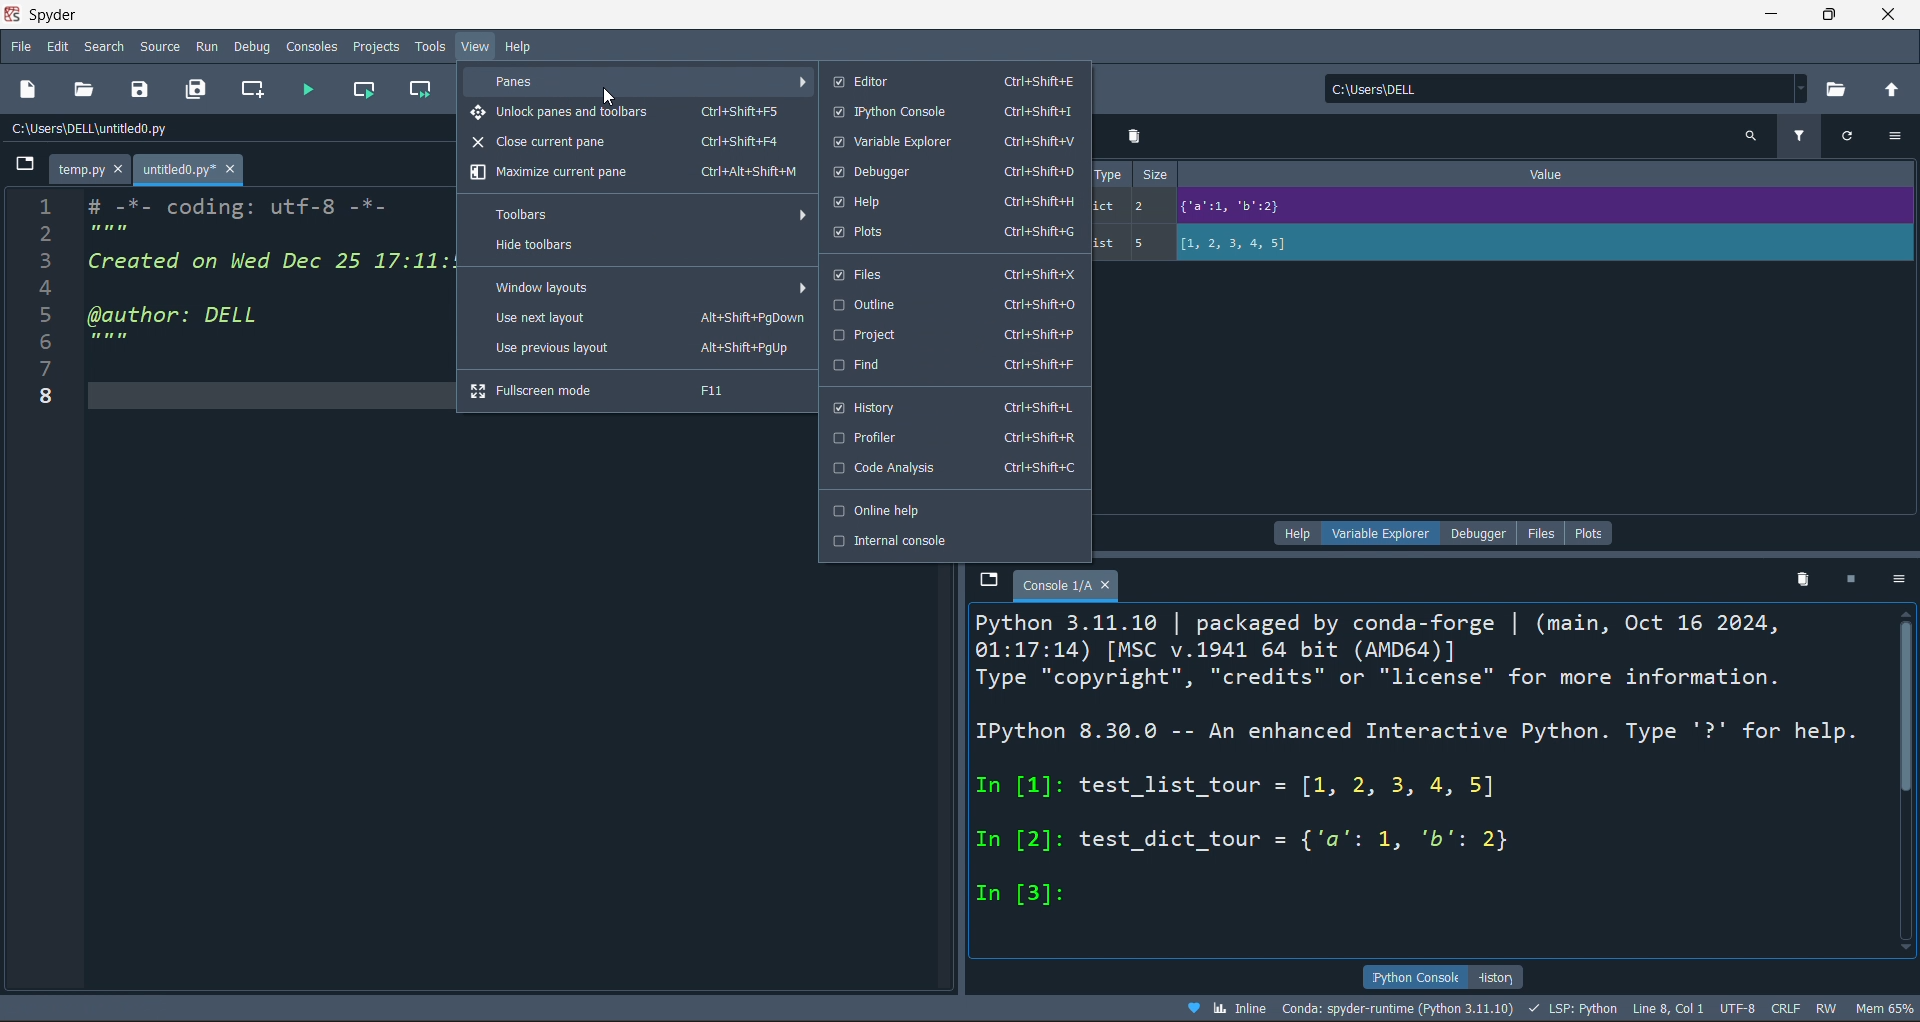 This screenshot has width=1920, height=1022. Describe the element at coordinates (945, 509) in the screenshot. I see `online help` at that location.